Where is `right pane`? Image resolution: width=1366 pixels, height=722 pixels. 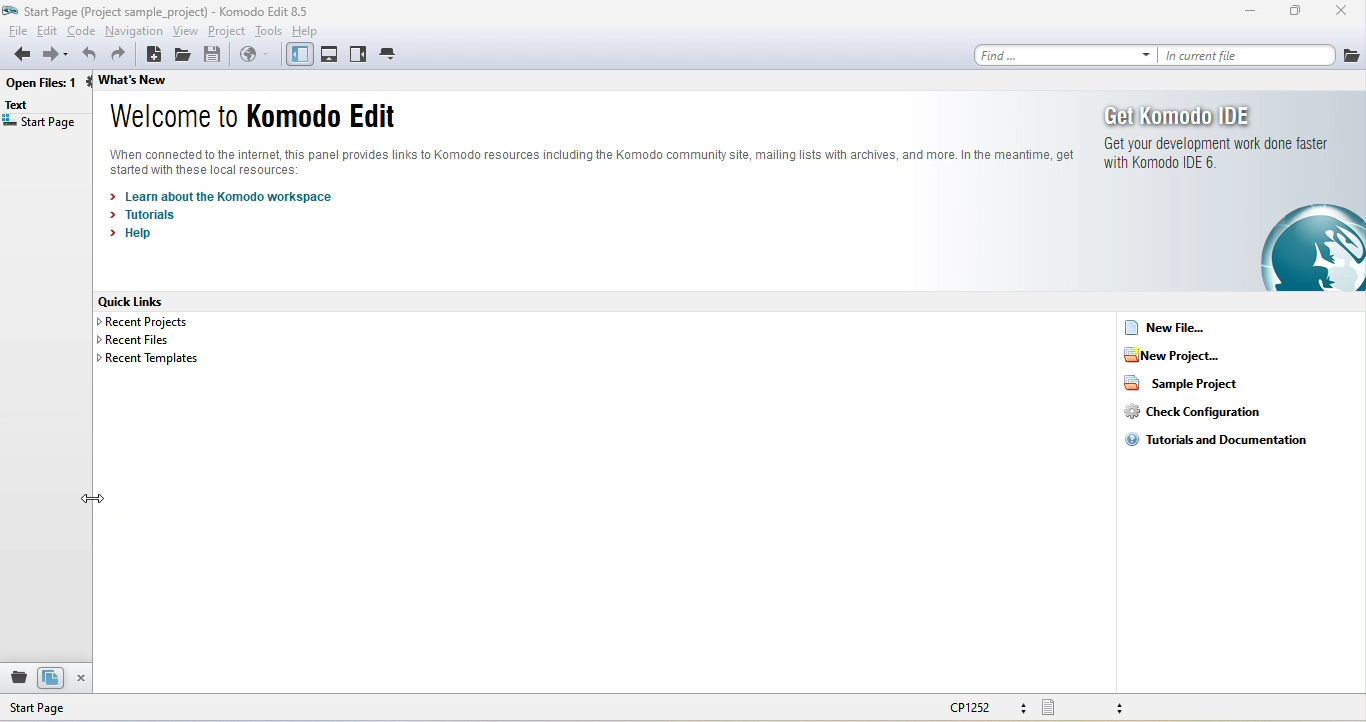
right pane is located at coordinates (359, 57).